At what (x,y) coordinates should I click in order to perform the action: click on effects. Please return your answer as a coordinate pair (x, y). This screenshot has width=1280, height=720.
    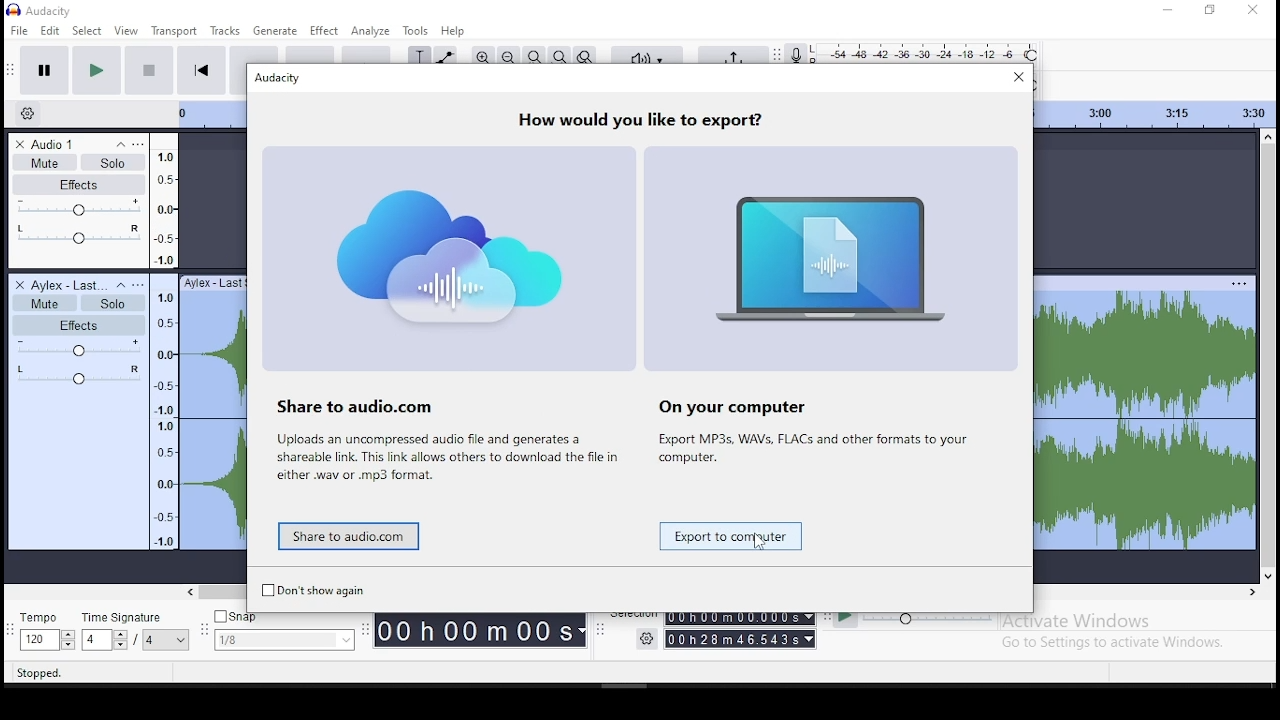
    Looking at the image, I should click on (81, 184).